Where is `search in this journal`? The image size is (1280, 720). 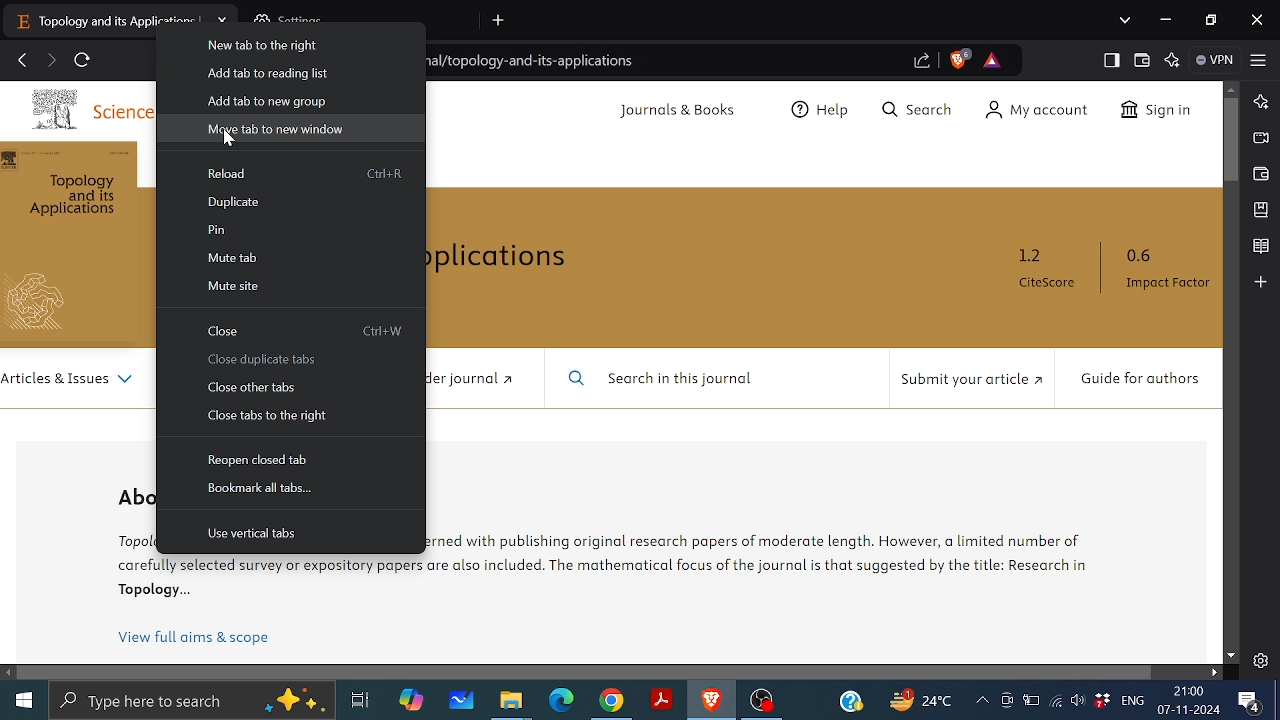
search in this journal is located at coordinates (665, 379).